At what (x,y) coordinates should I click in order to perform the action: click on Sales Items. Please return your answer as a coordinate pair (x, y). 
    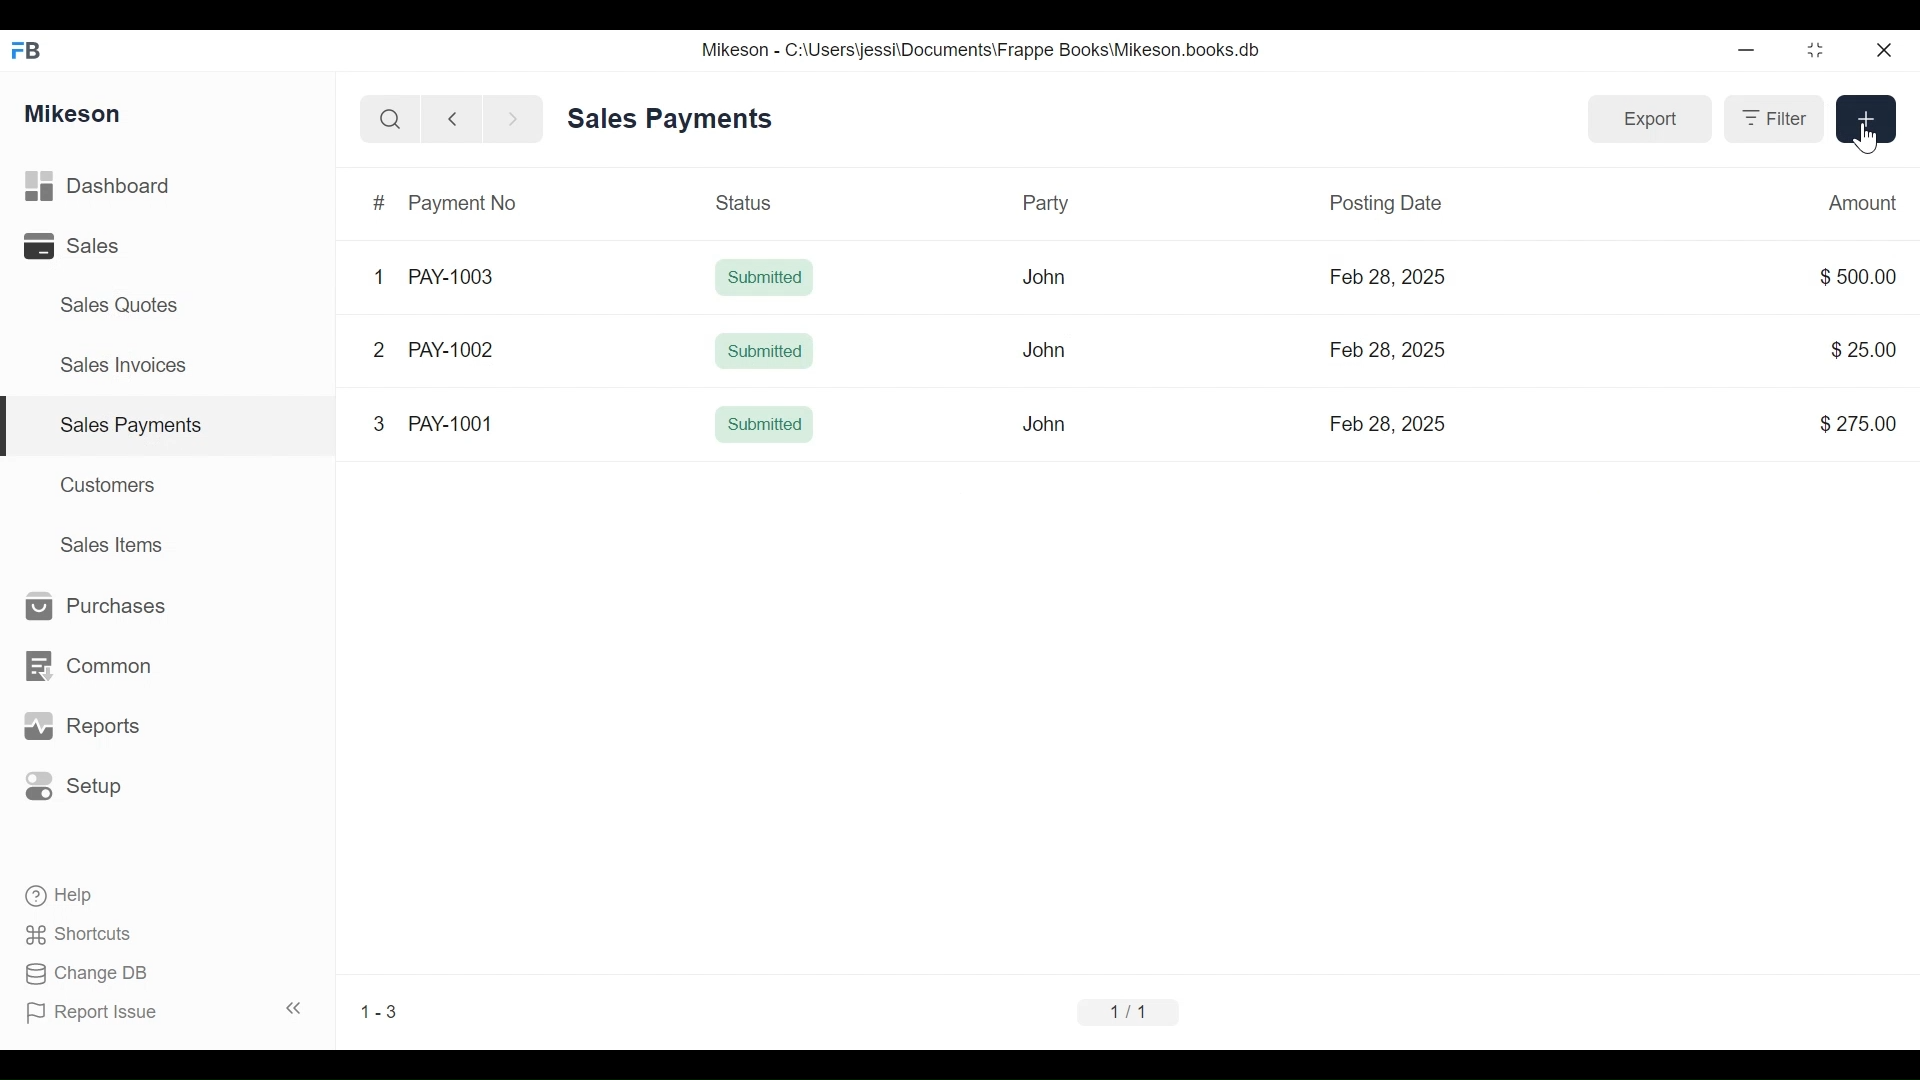
    Looking at the image, I should click on (121, 546).